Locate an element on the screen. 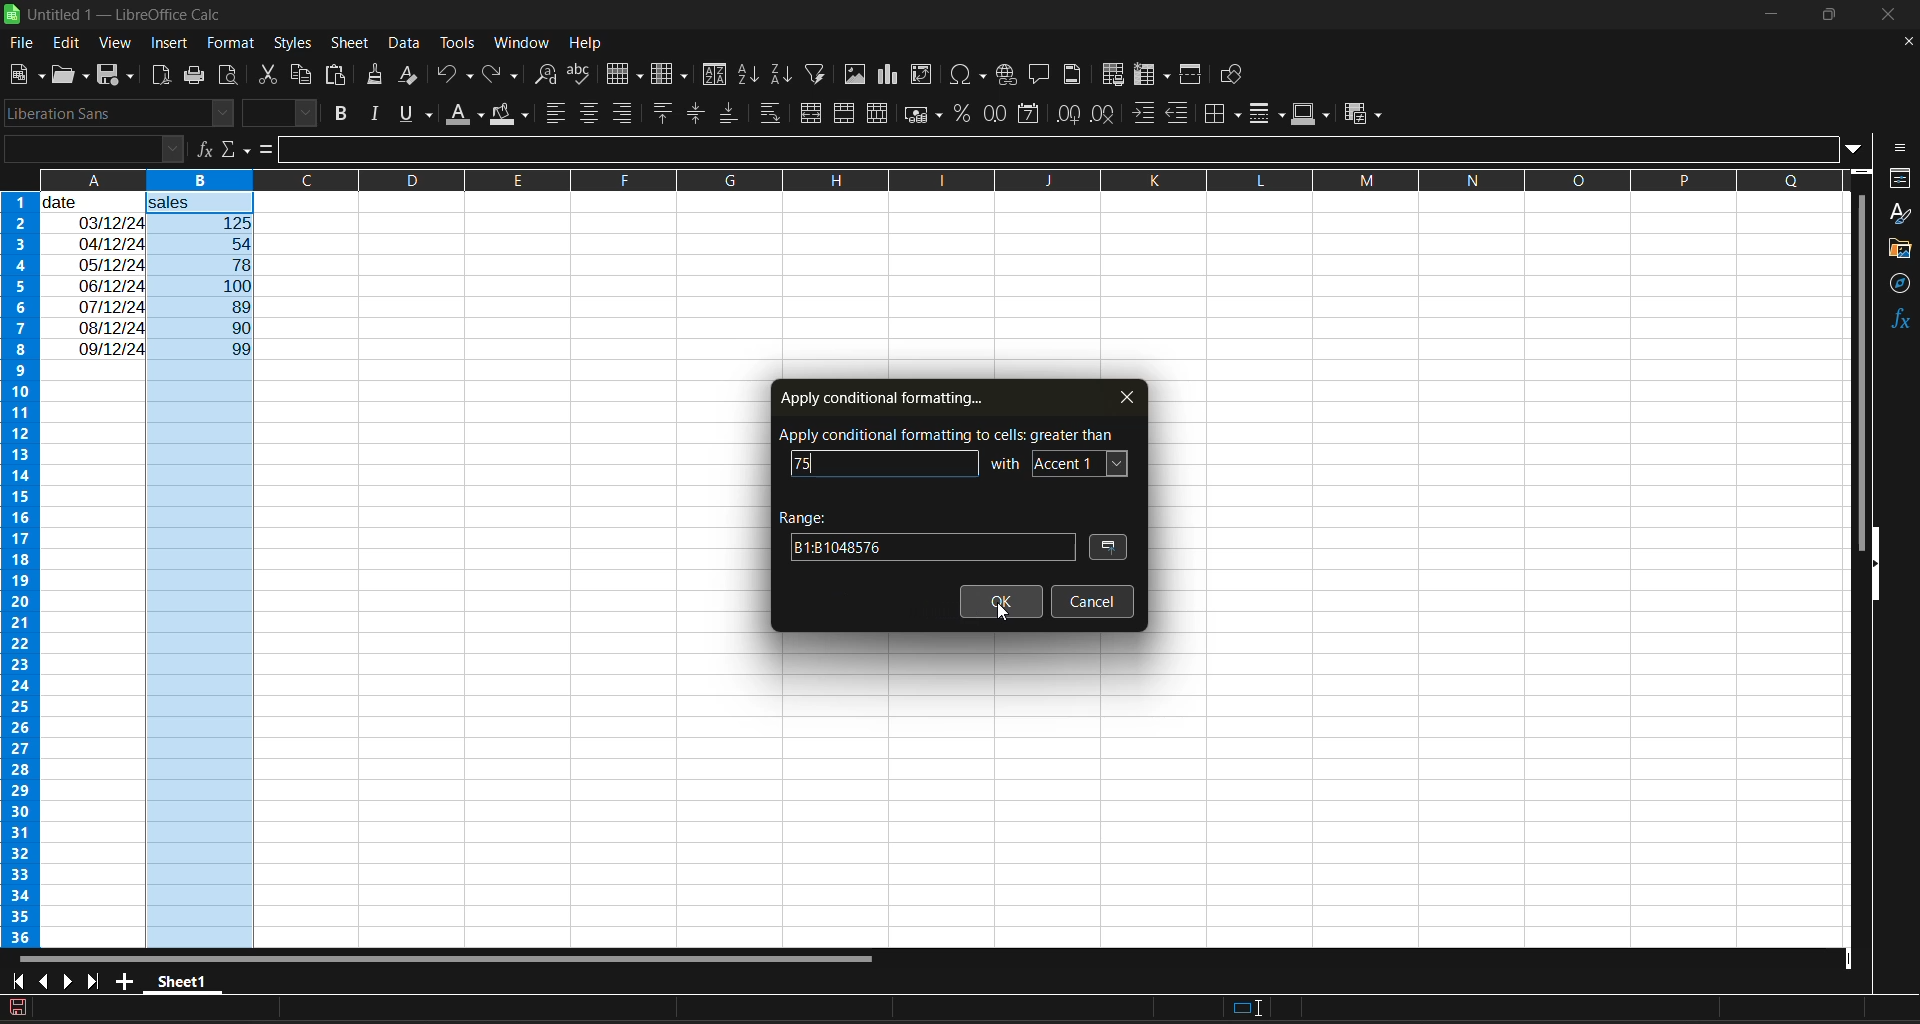  undo is located at coordinates (454, 77).